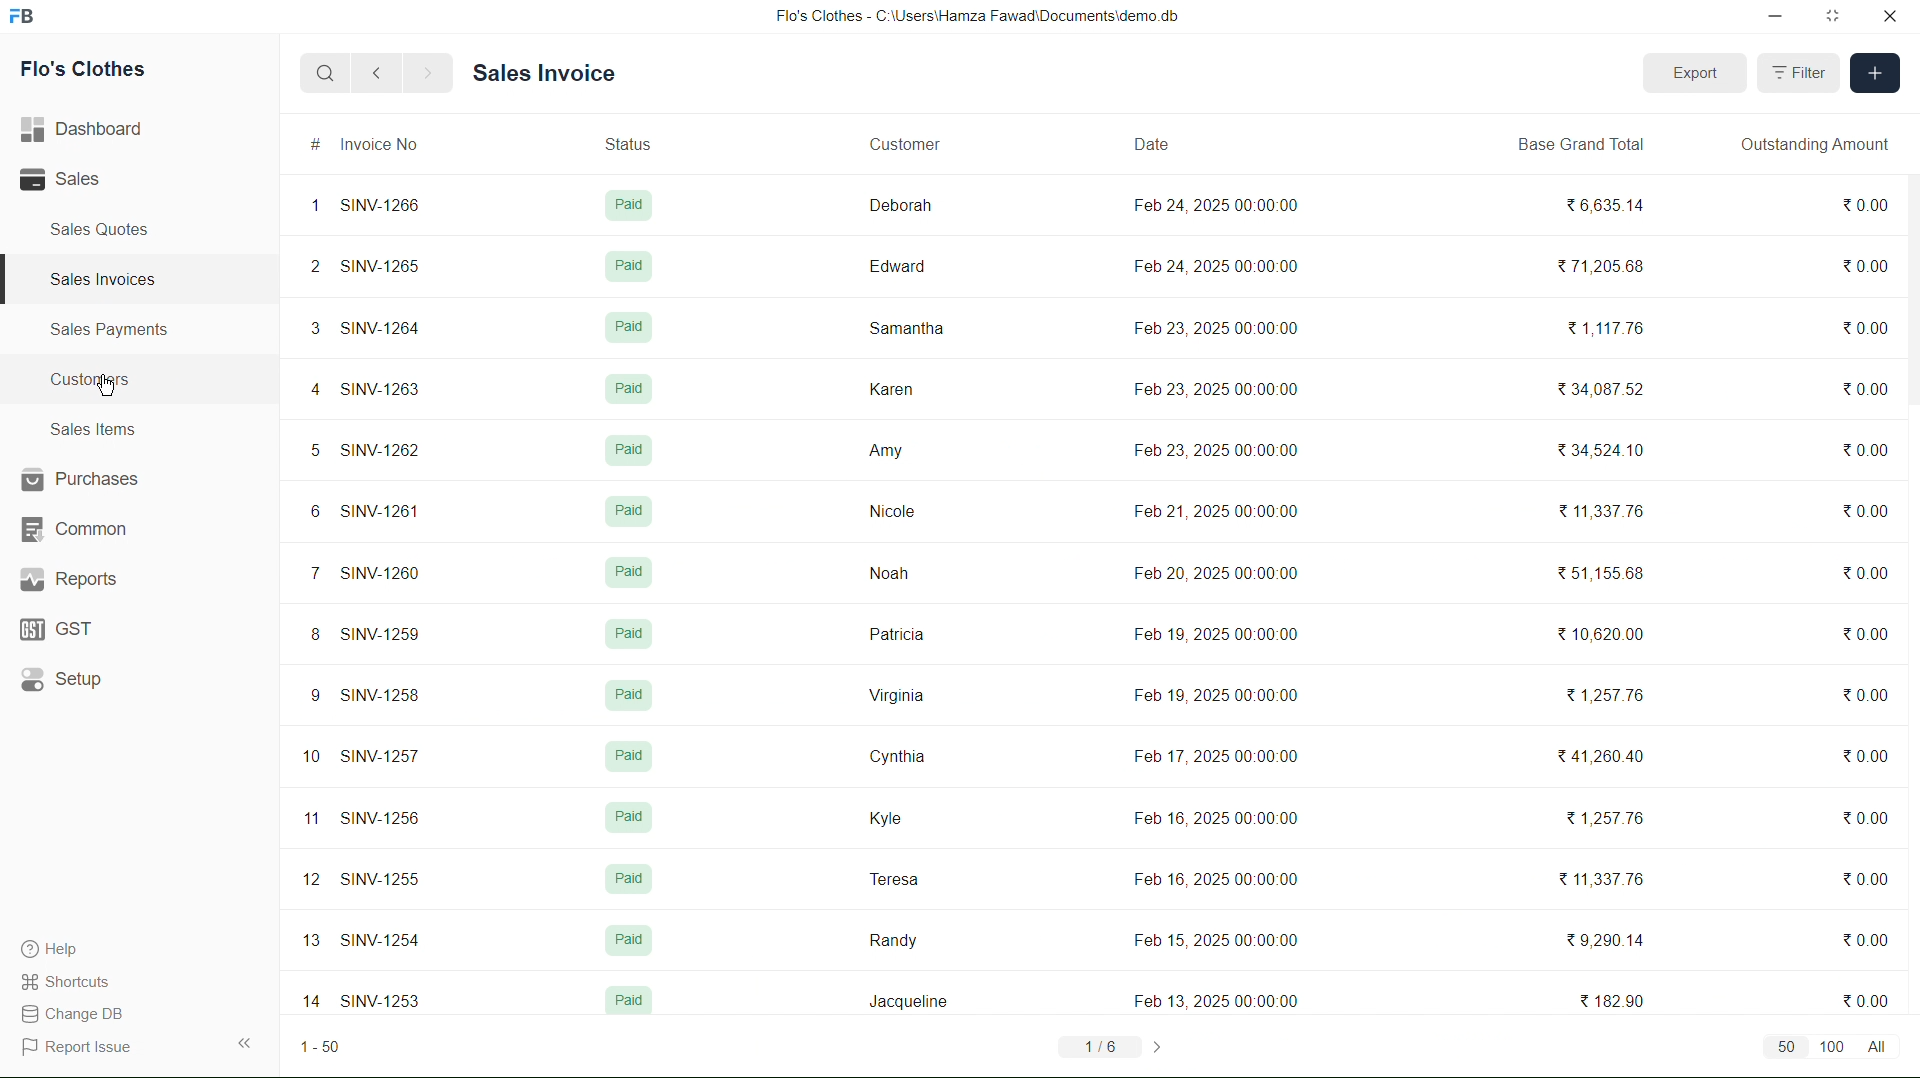 This screenshot has height=1078, width=1920. I want to click on Sales, so click(70, 181).